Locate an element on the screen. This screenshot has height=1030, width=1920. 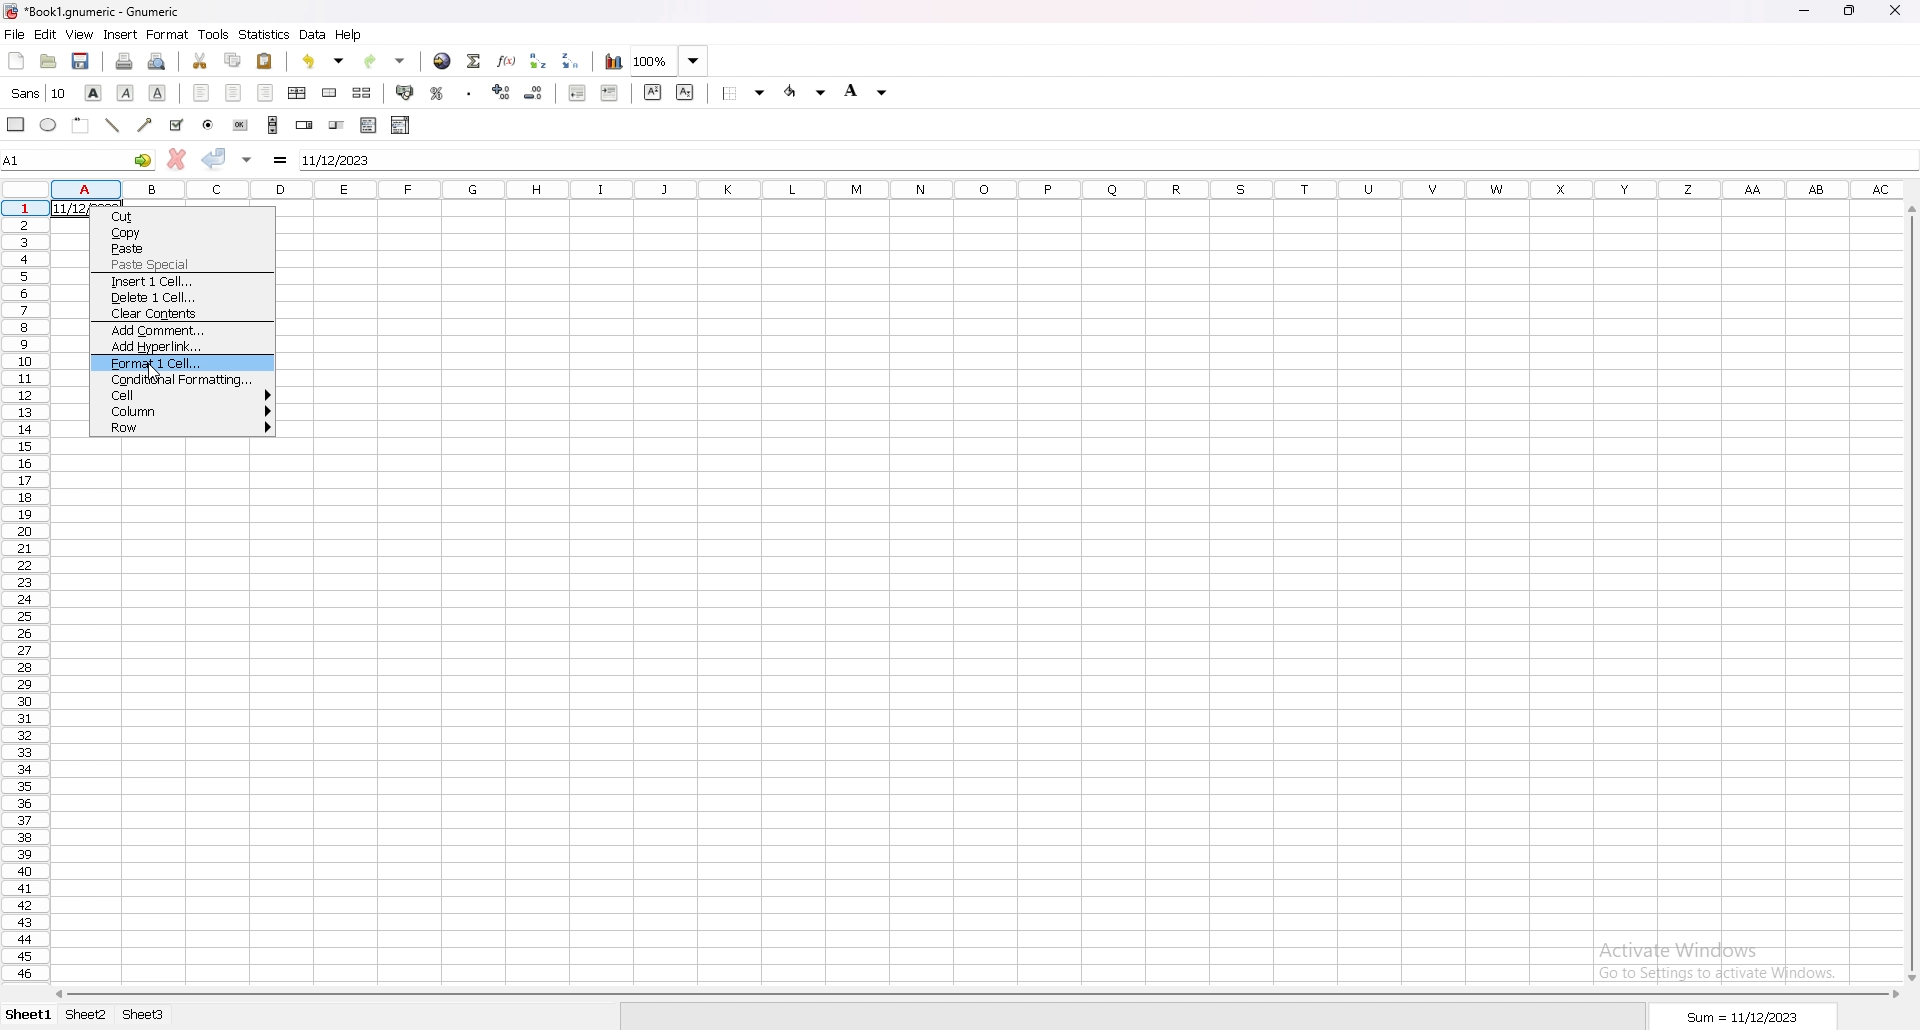
left align is located at coordinates (201, 92).